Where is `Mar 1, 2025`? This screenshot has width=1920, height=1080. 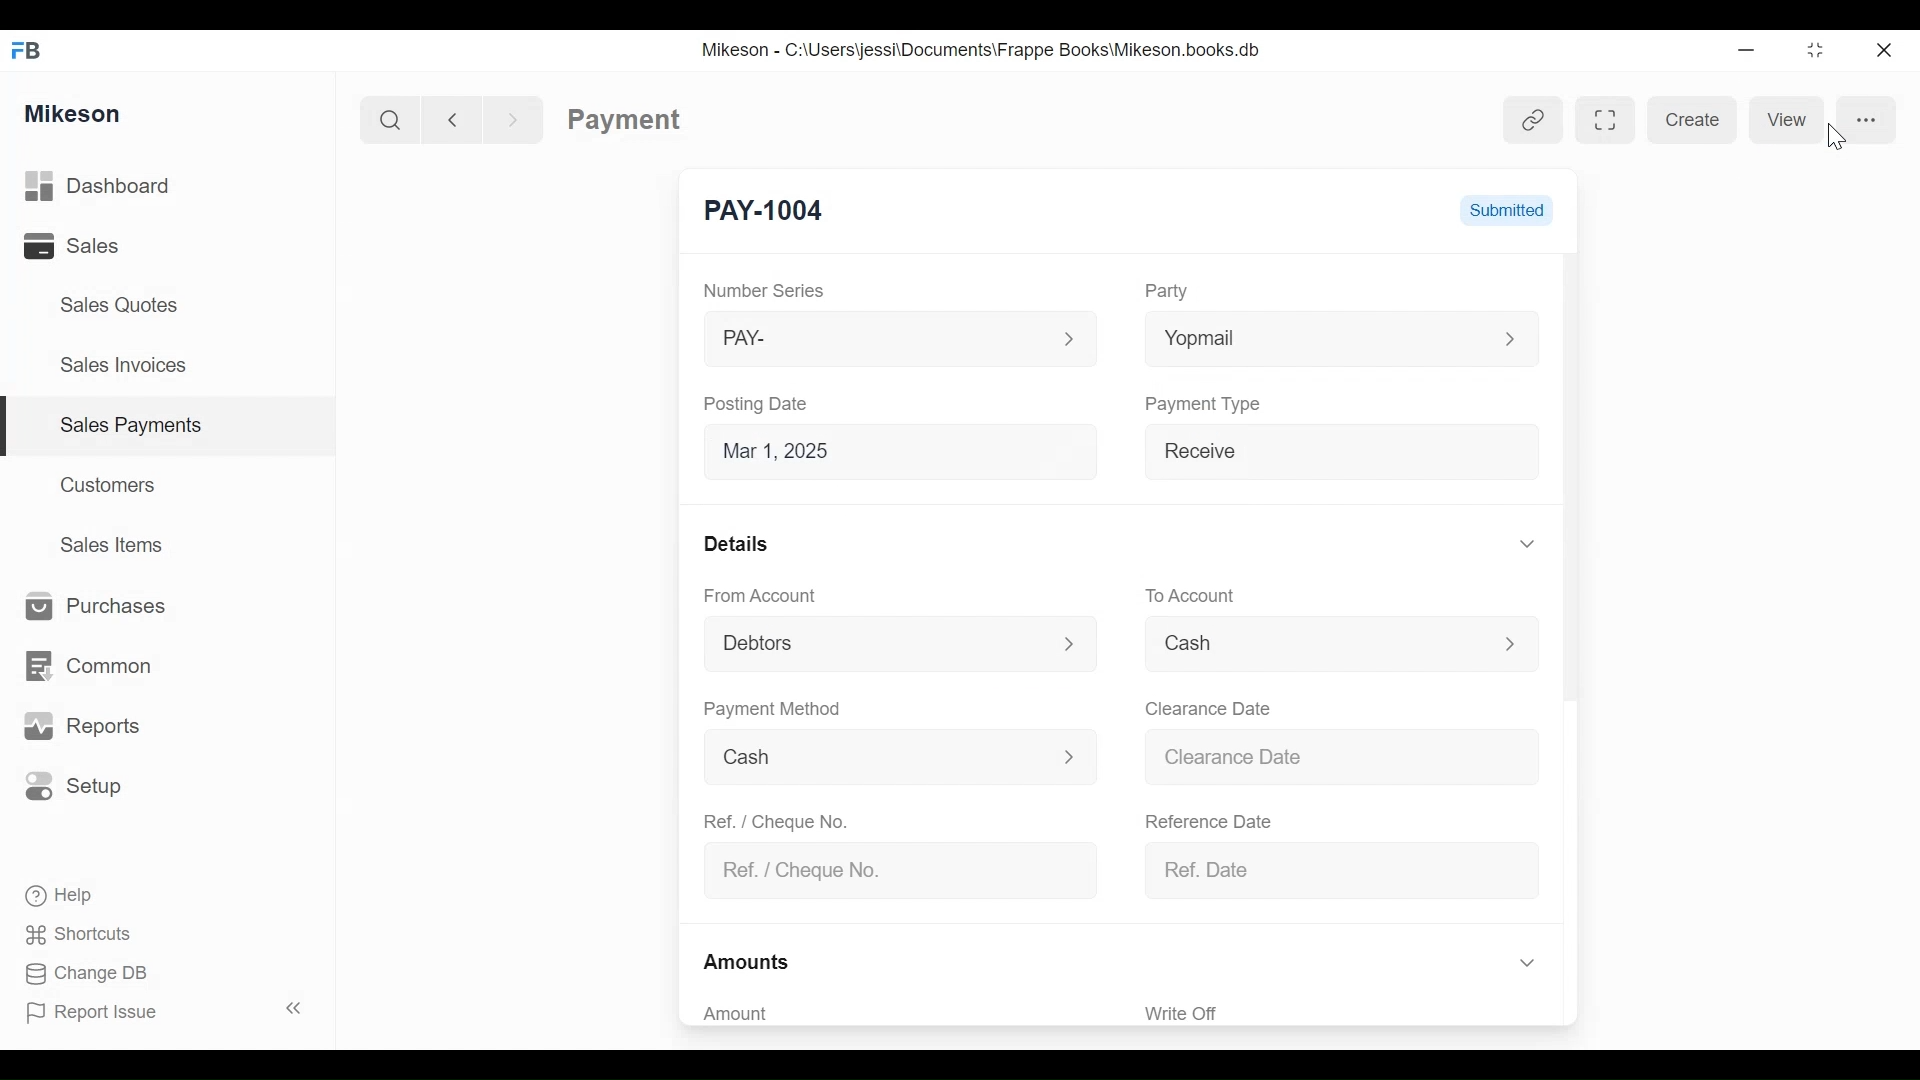
Mar 1, 2025 is located at coordinates (912, 455).